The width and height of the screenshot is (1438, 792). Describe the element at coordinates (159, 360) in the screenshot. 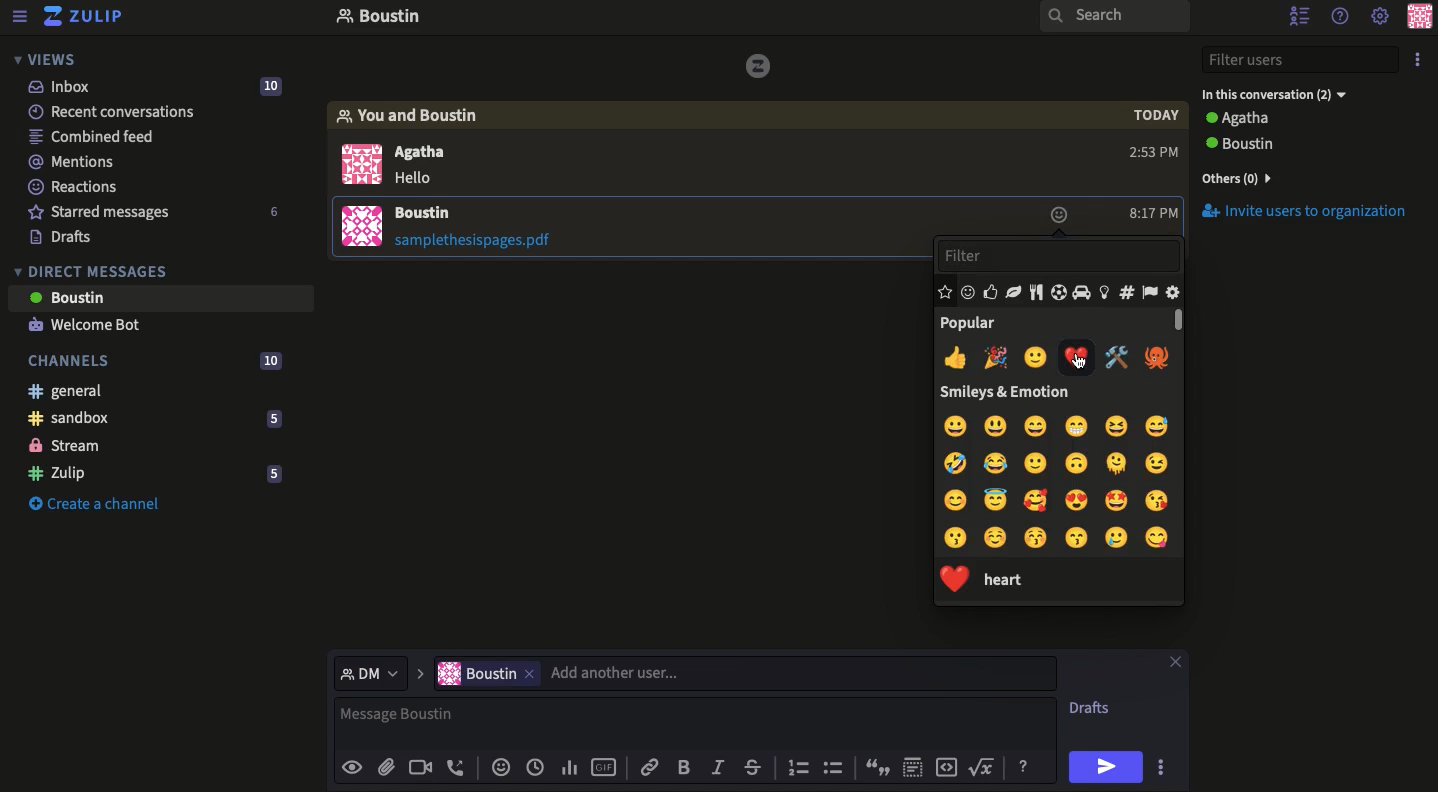

I see `Channels` at that location.